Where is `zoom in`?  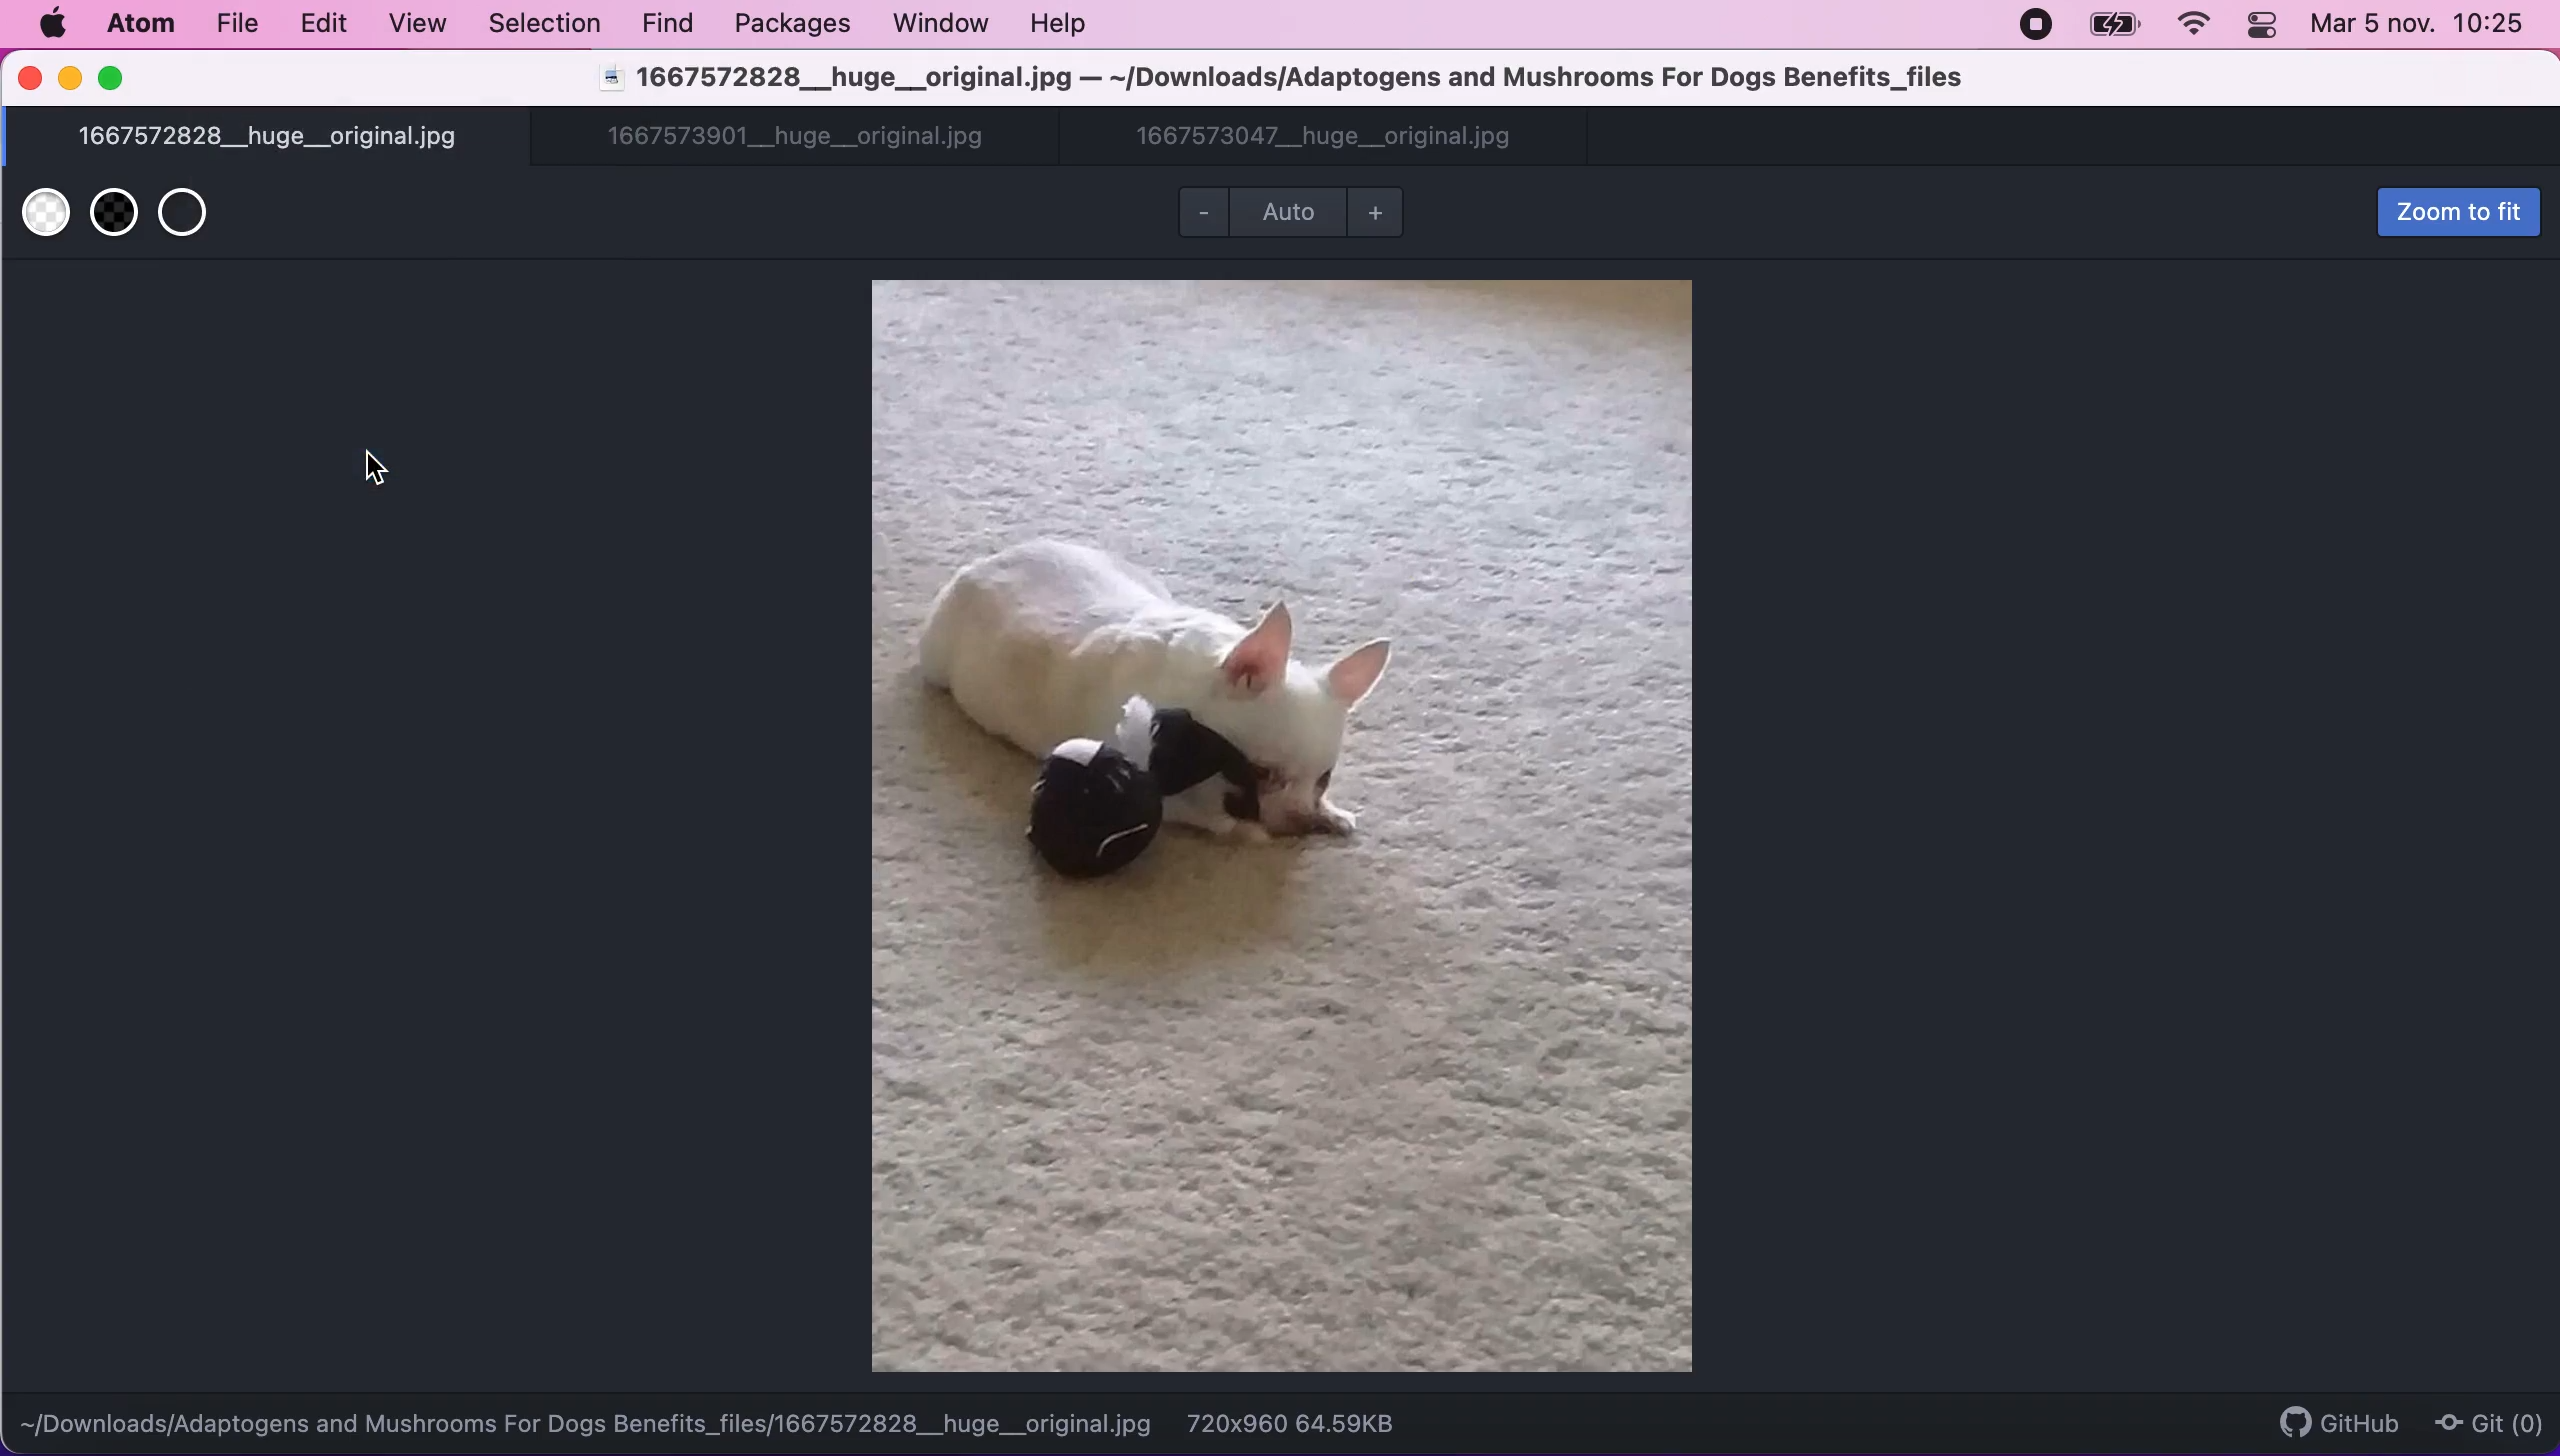
zoom in is located at coordinates (1378, 214).